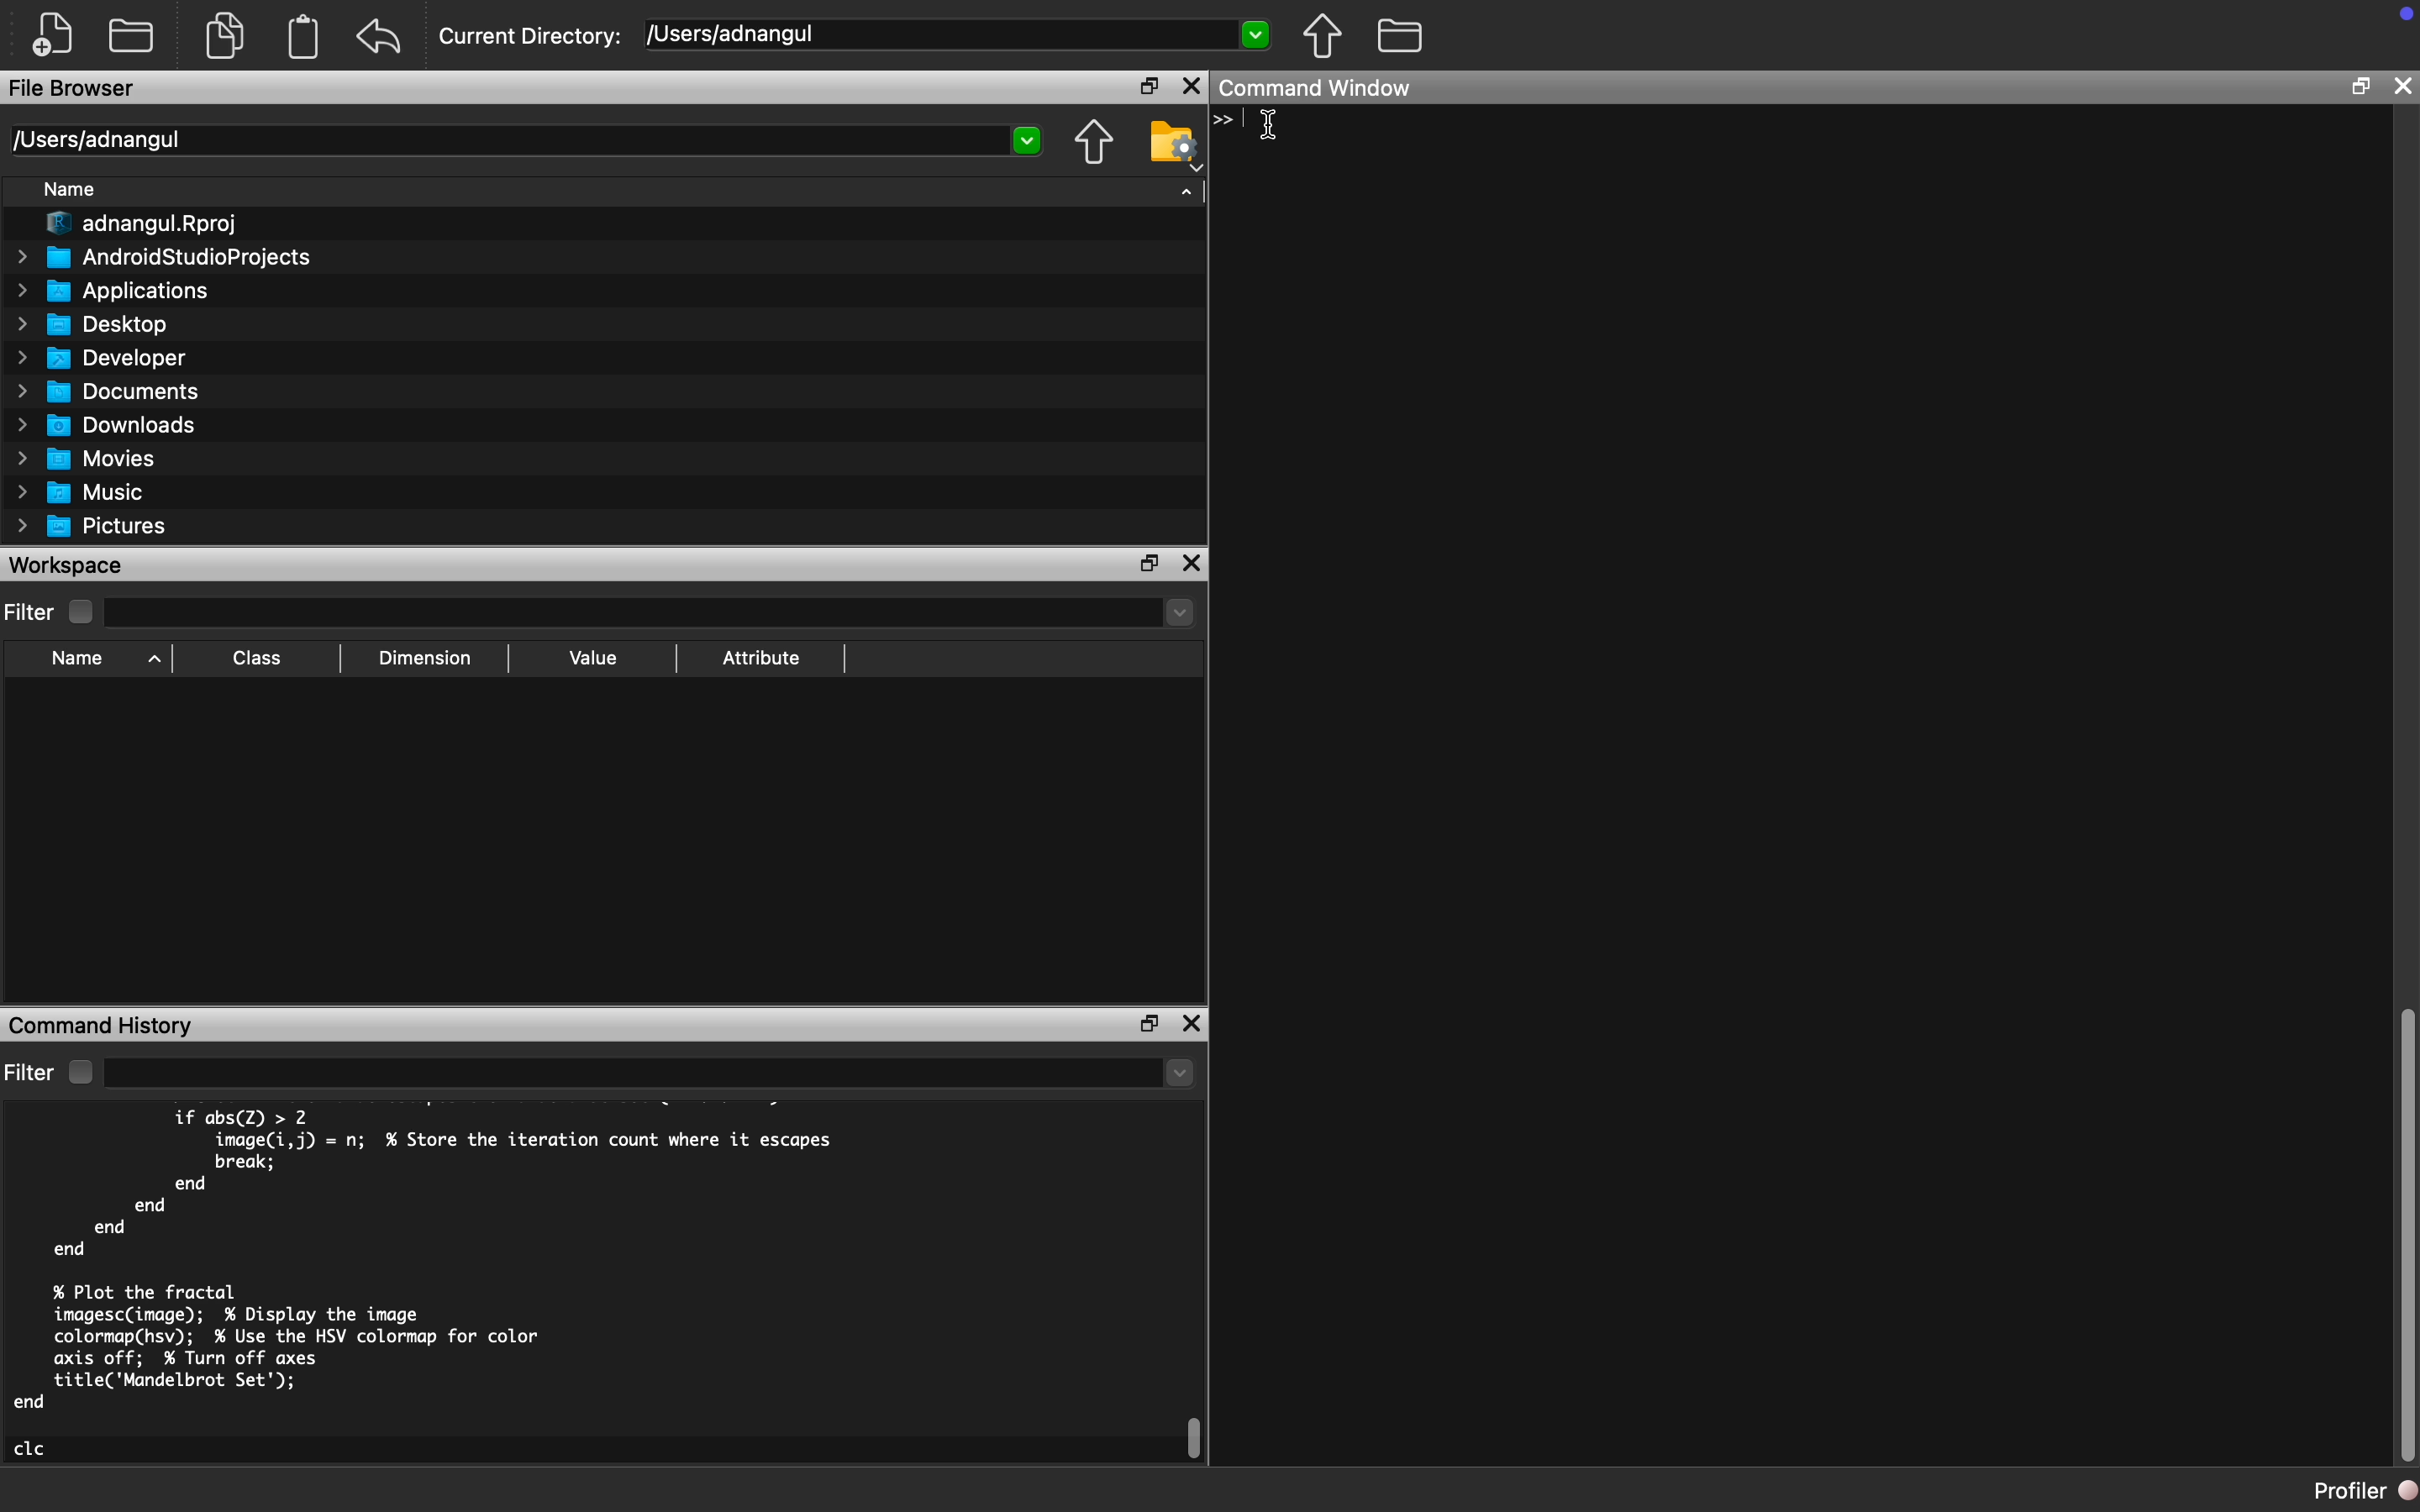 This screenshot has width=2420, height=1512. I want to click on Close, so click(1193, 86).